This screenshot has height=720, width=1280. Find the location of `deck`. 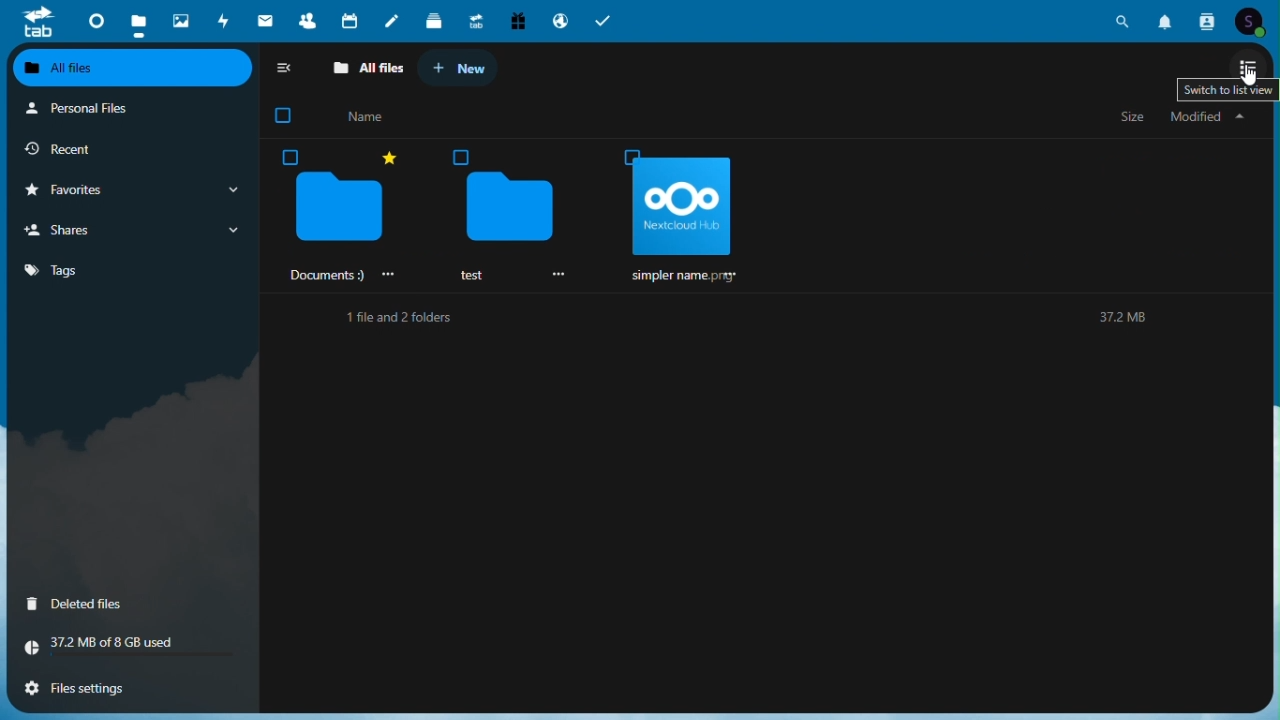

deck is located at coordinates (433, 19).